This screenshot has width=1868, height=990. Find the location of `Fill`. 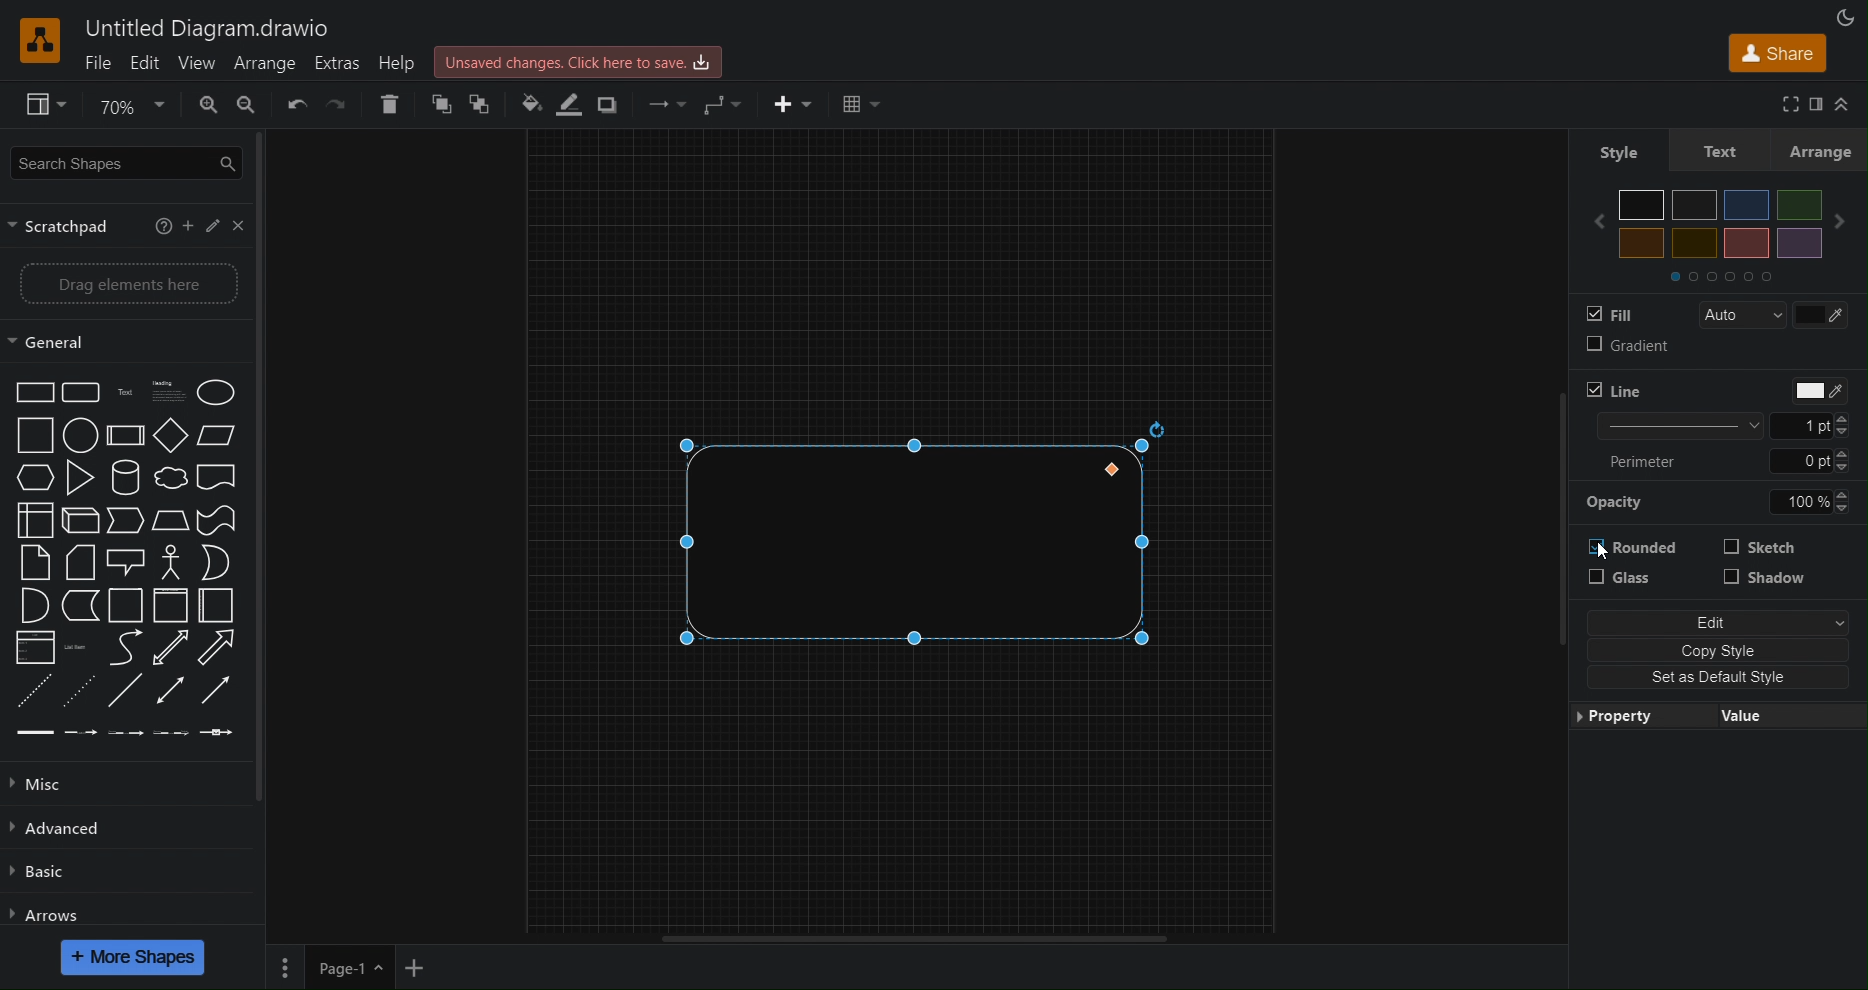

Fill is located at coordinates (1610, 314).